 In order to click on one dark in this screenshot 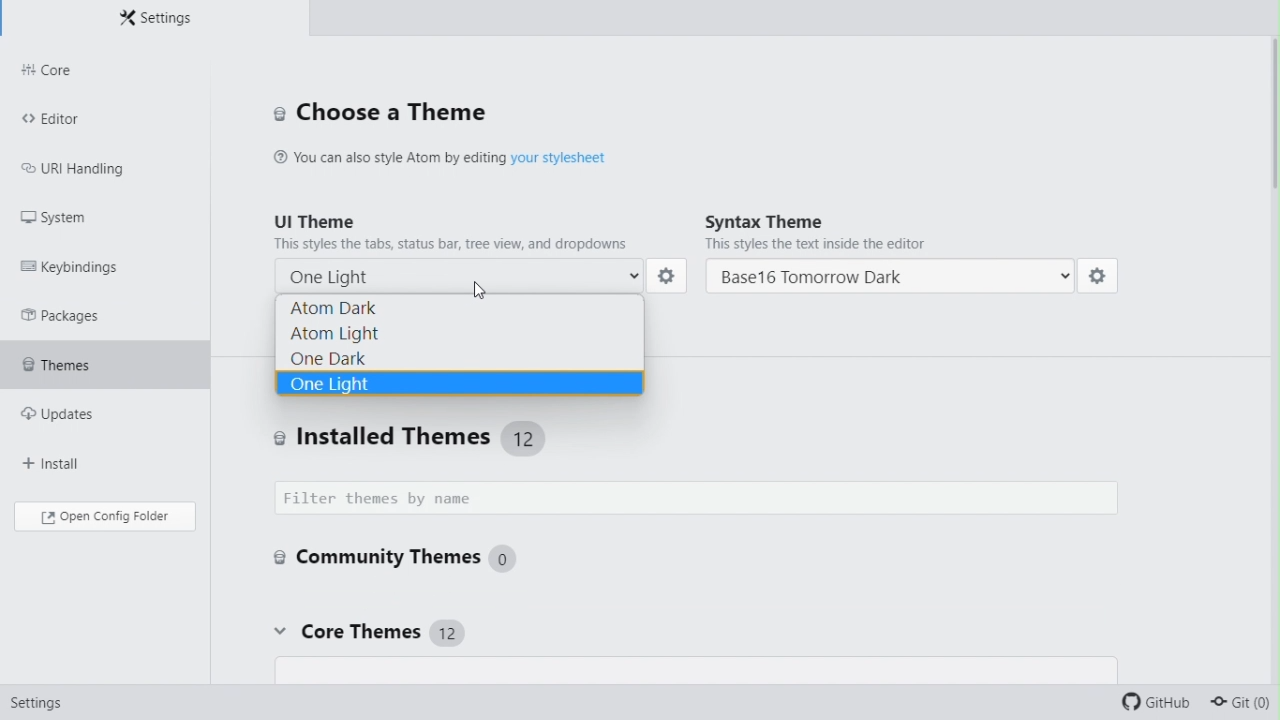, I will do `click(461, 355)`.